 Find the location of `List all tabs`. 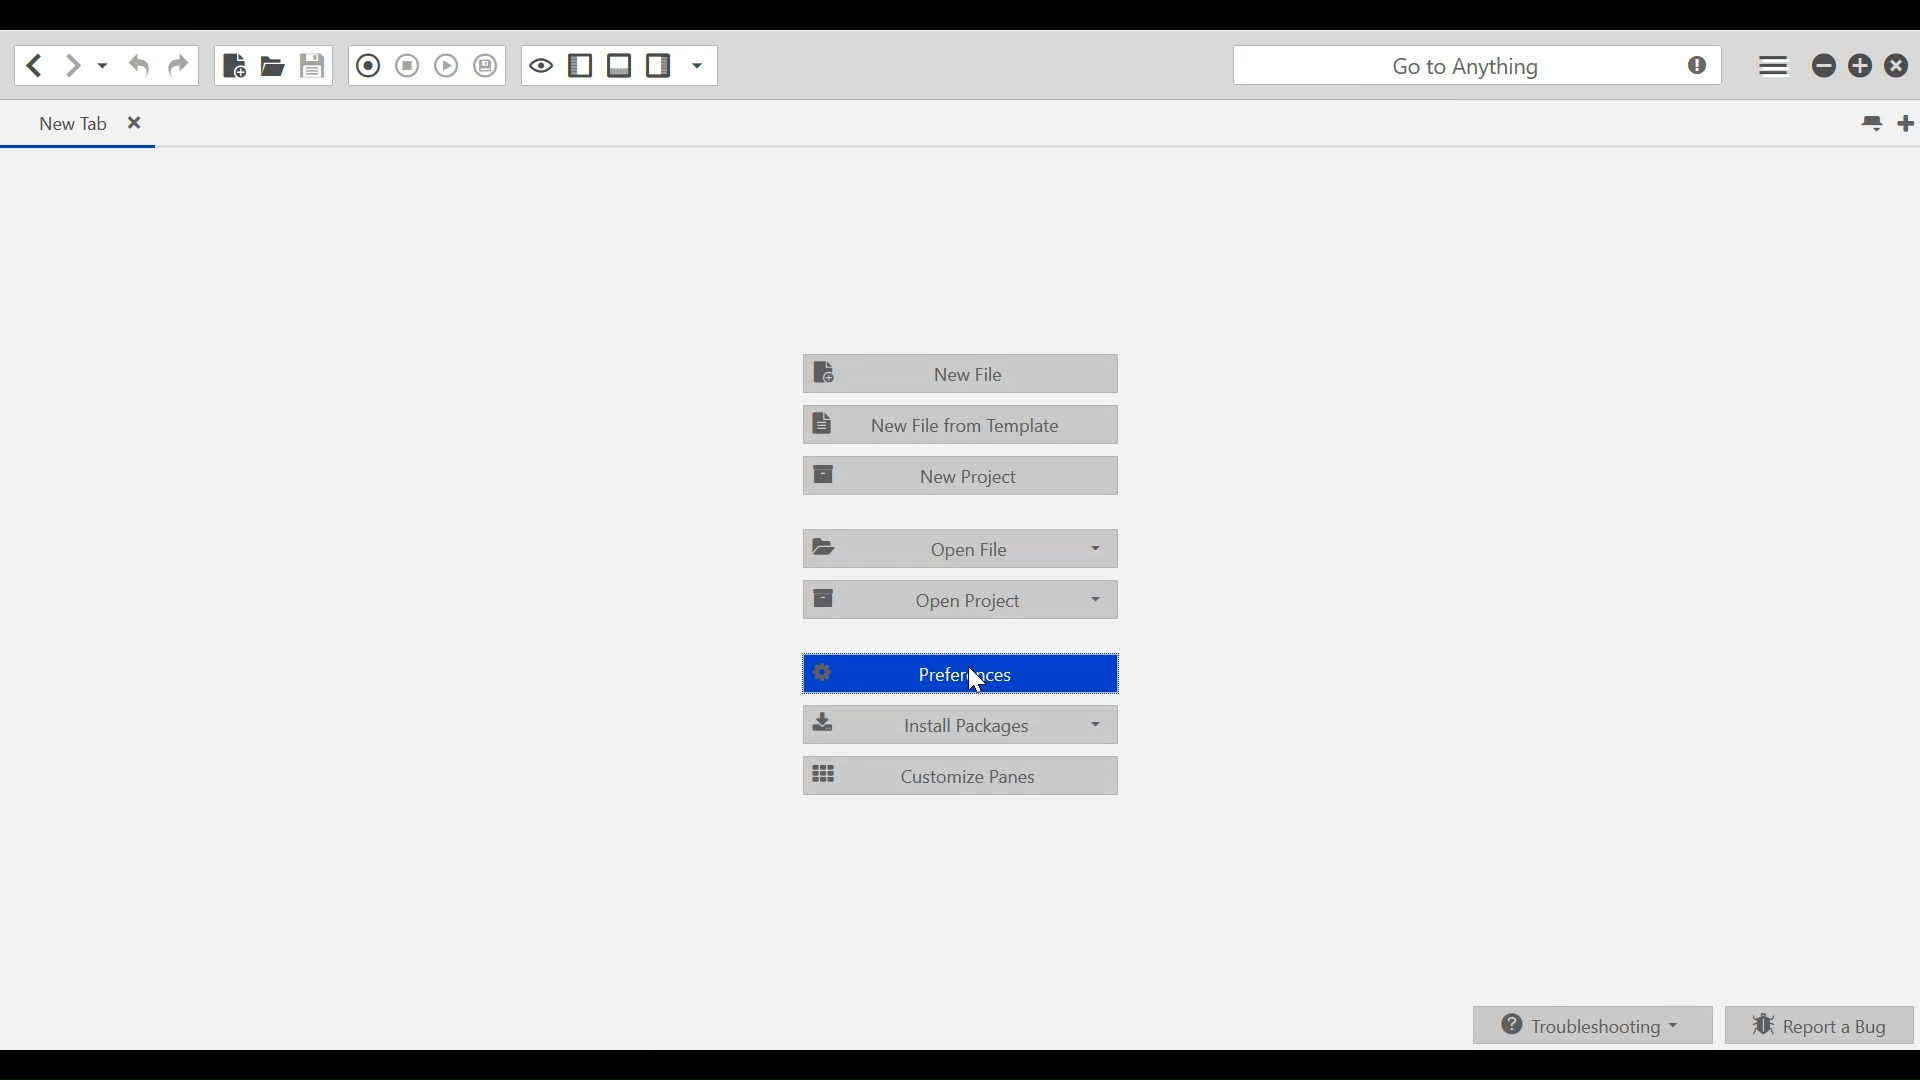

List all tabs is located at coordinates (1870, 121).